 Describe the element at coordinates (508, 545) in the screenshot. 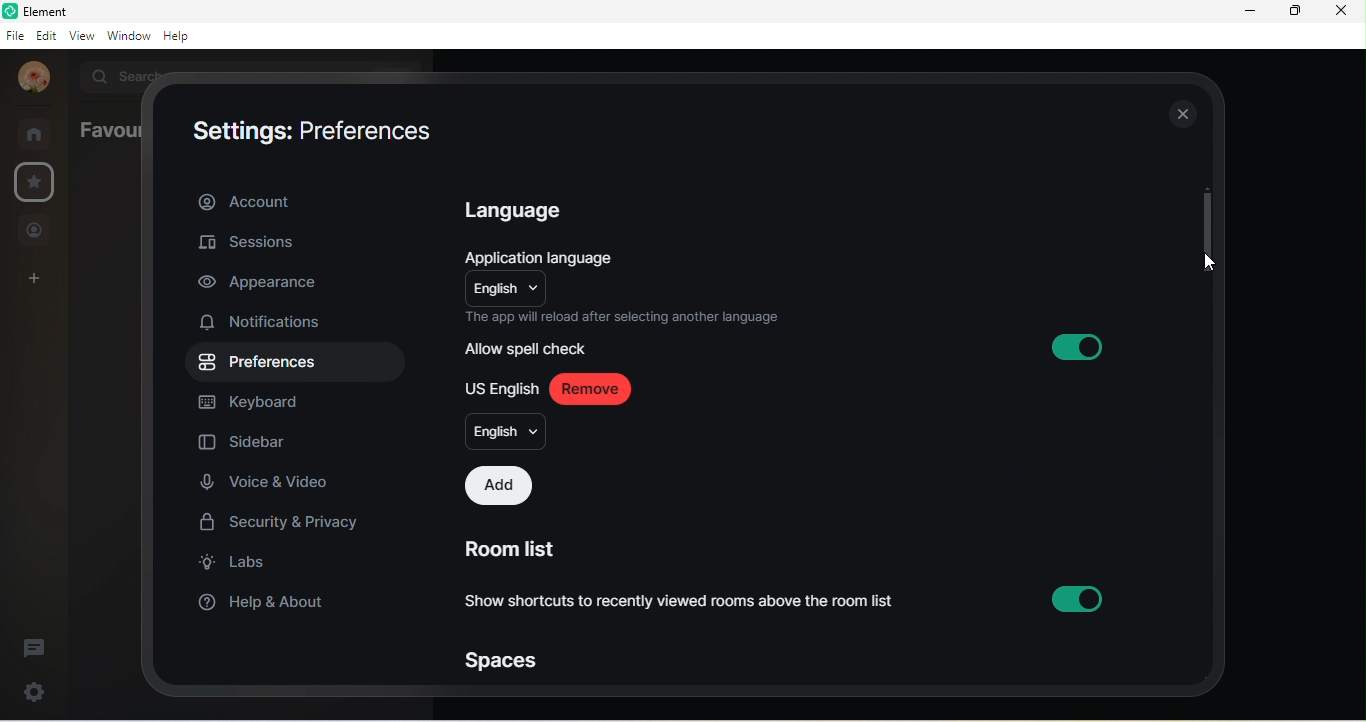

I see `room list` at that location.